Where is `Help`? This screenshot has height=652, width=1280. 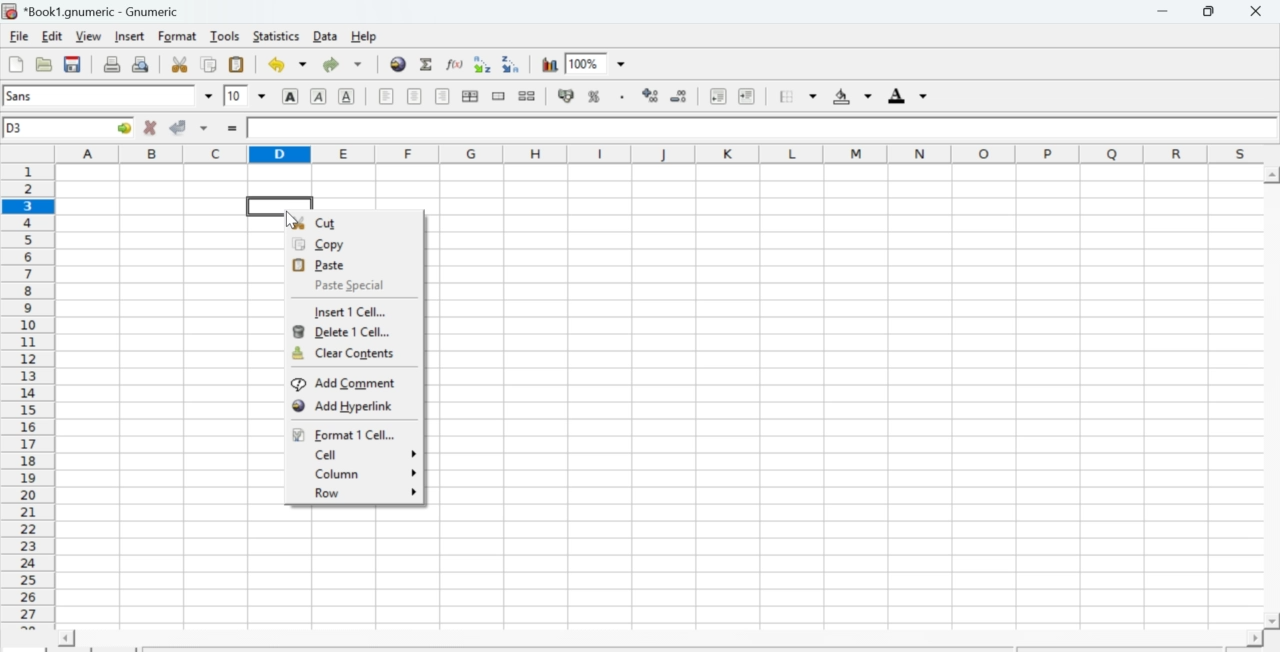
Help is located at coordinates (363, 36).